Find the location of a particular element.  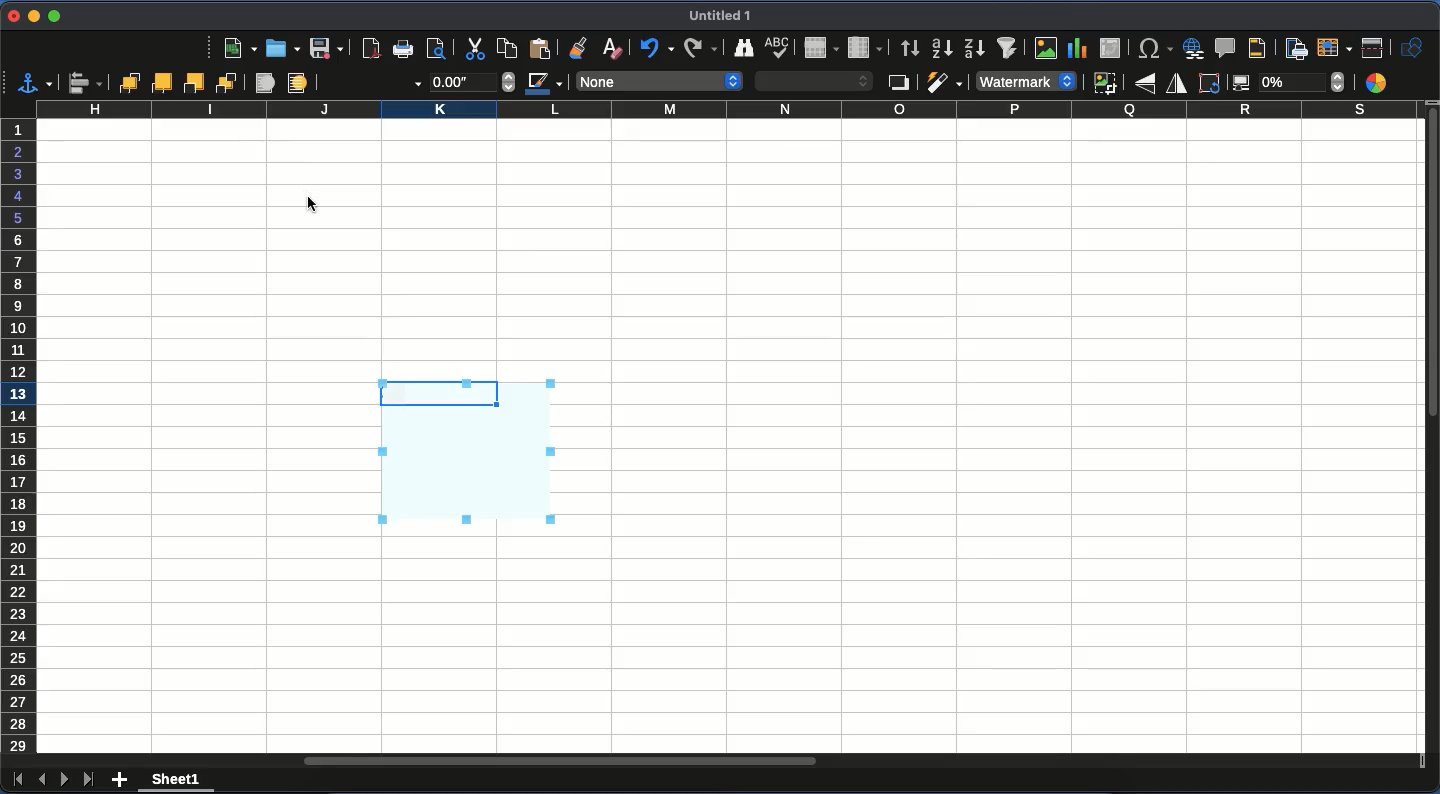

background is located at coordinates (297, 85).